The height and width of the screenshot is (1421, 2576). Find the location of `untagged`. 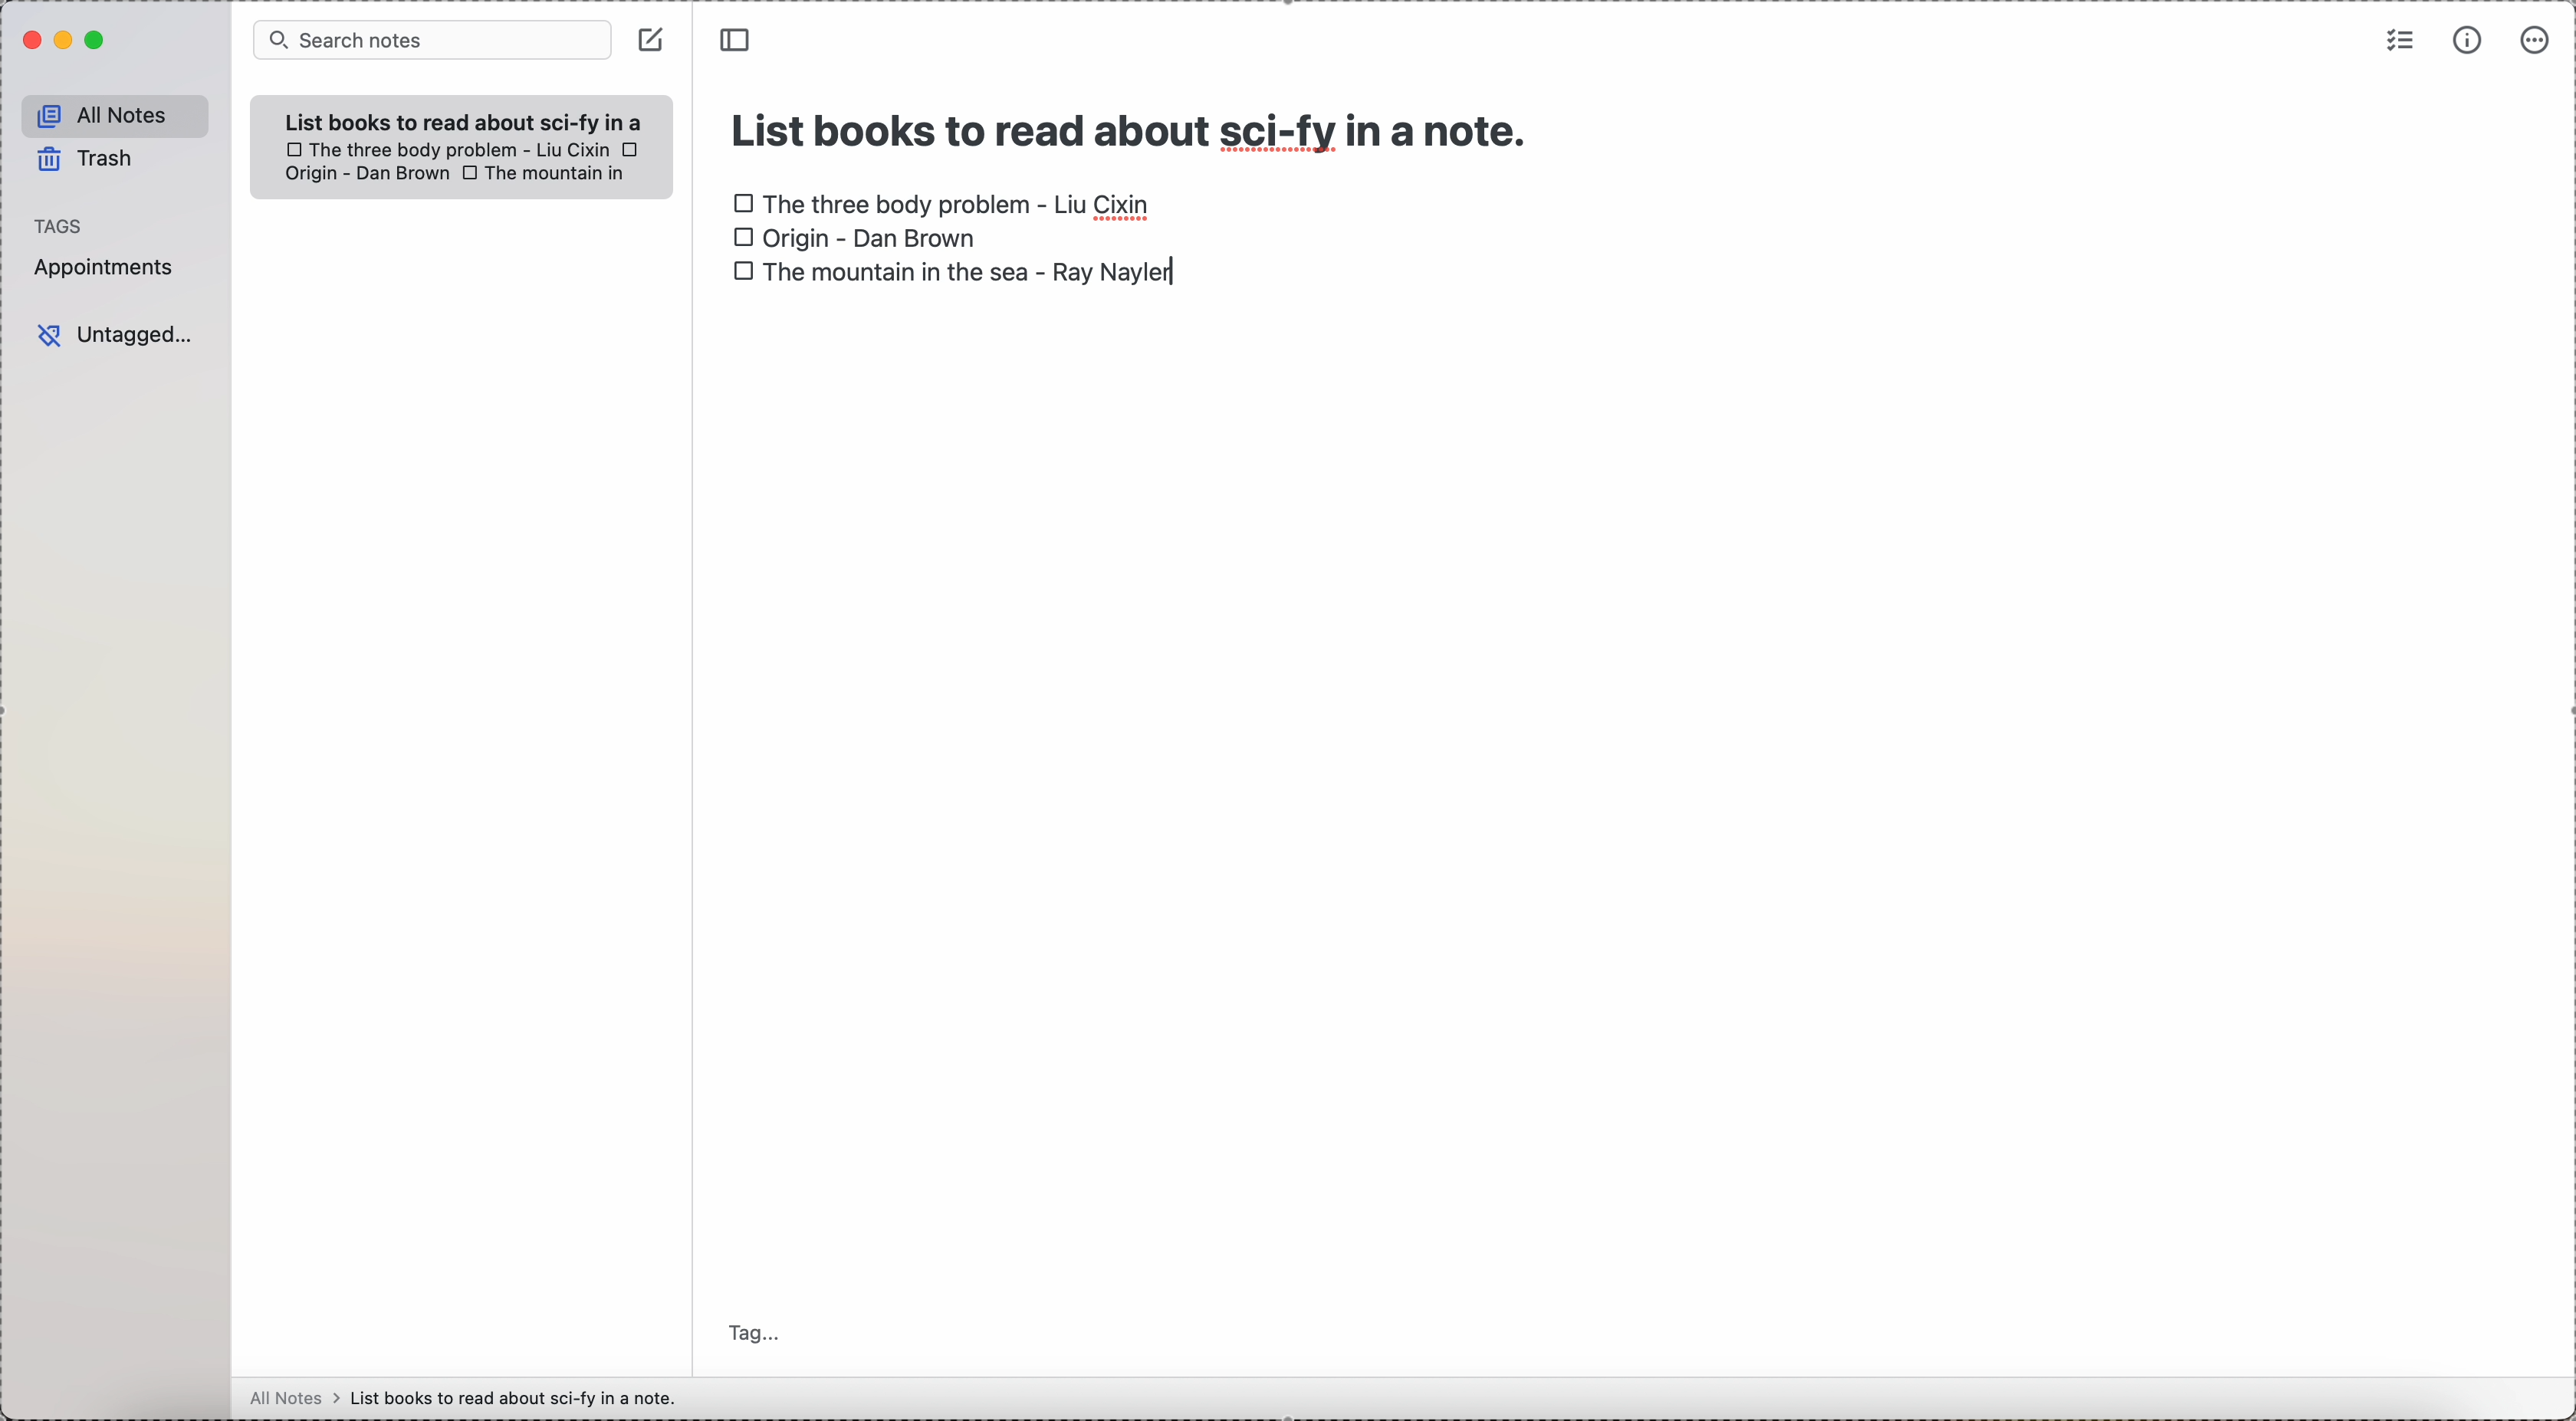

untagged is located at coordinates (116, 335).